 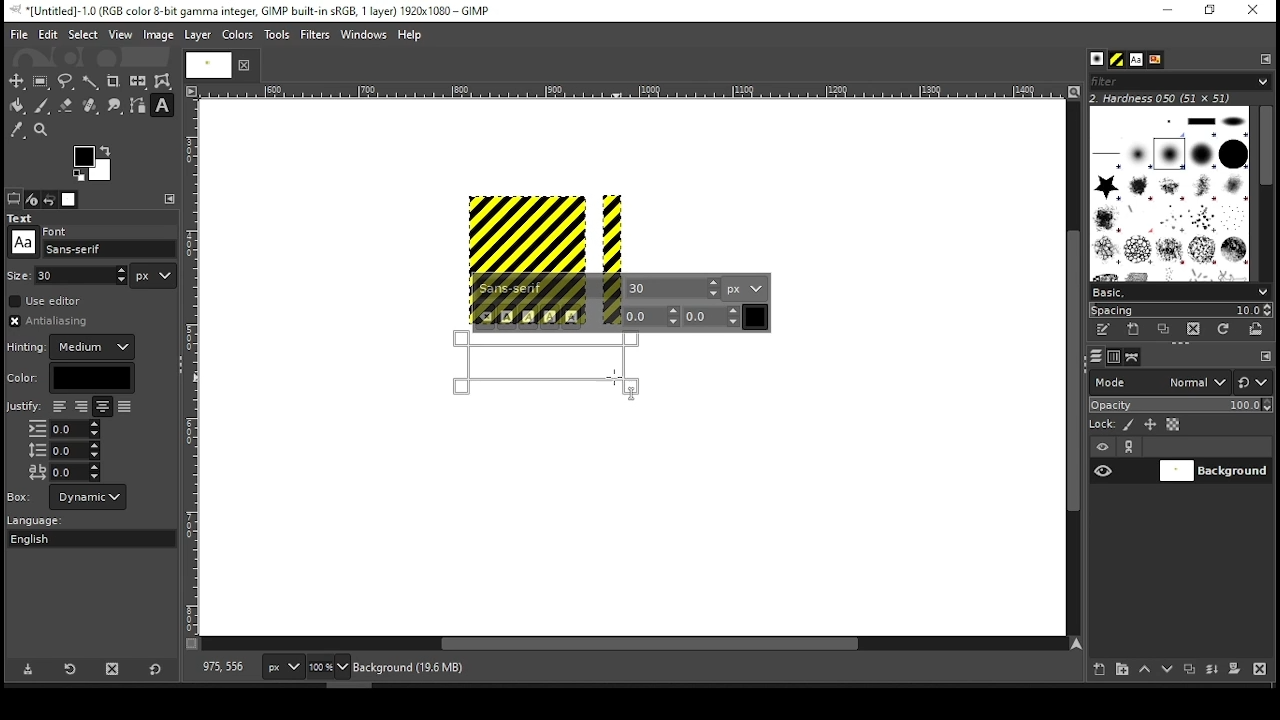 I want to click on image, so click(x=157, y=35).